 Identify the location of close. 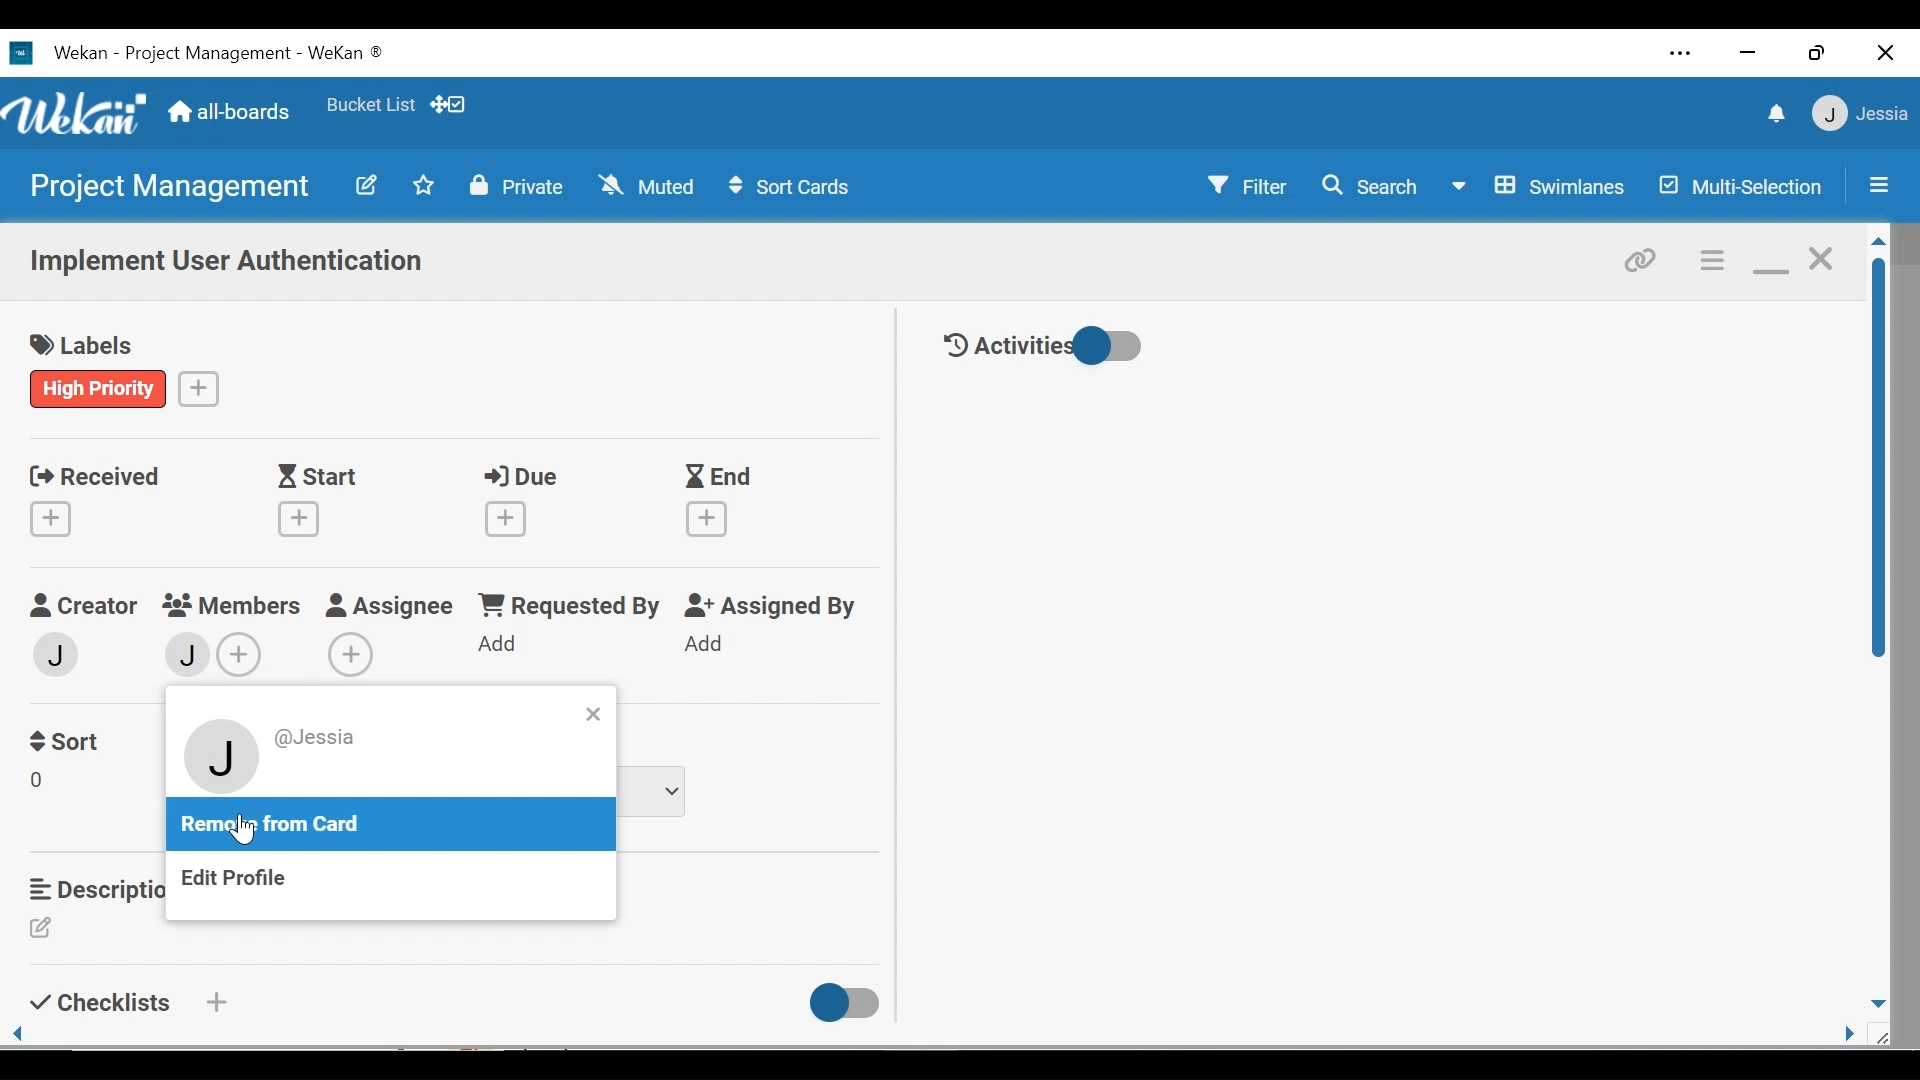
(593, 714).